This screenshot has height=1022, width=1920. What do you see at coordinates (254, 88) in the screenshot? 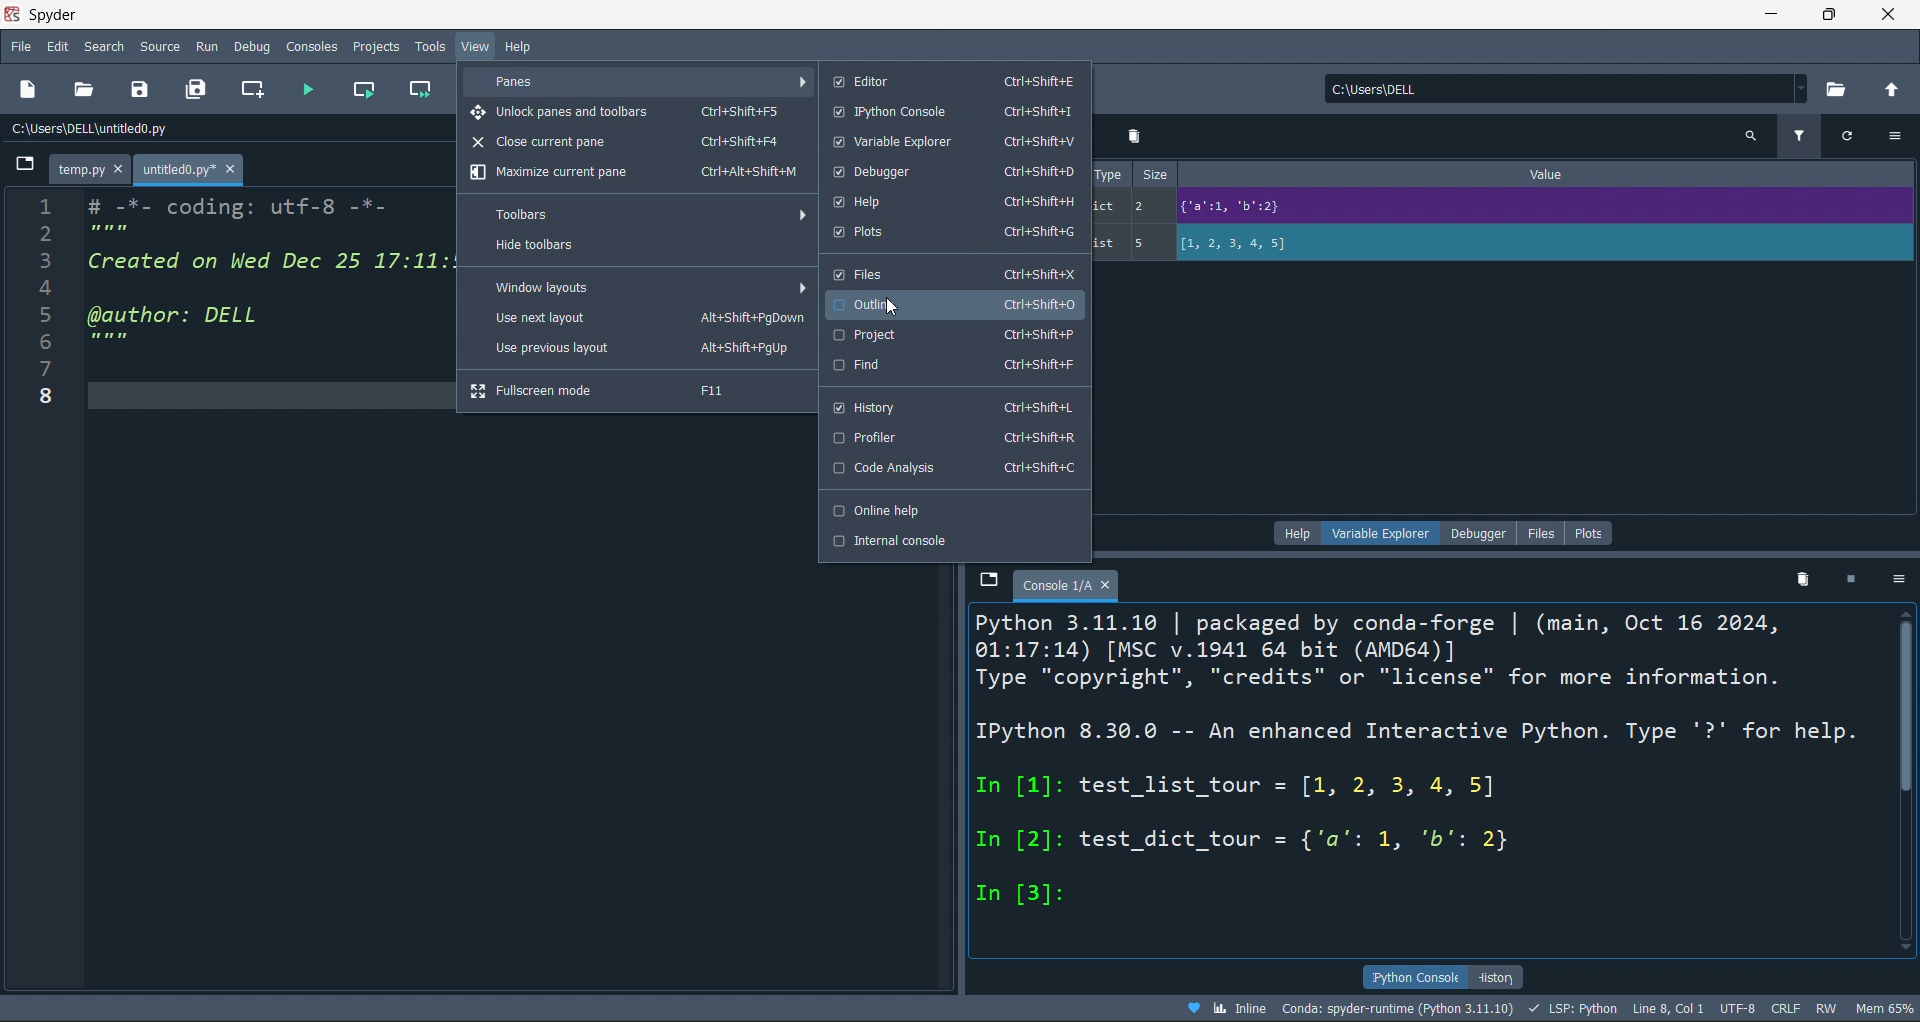
I see `new cell` at bounding box center [254, 88].